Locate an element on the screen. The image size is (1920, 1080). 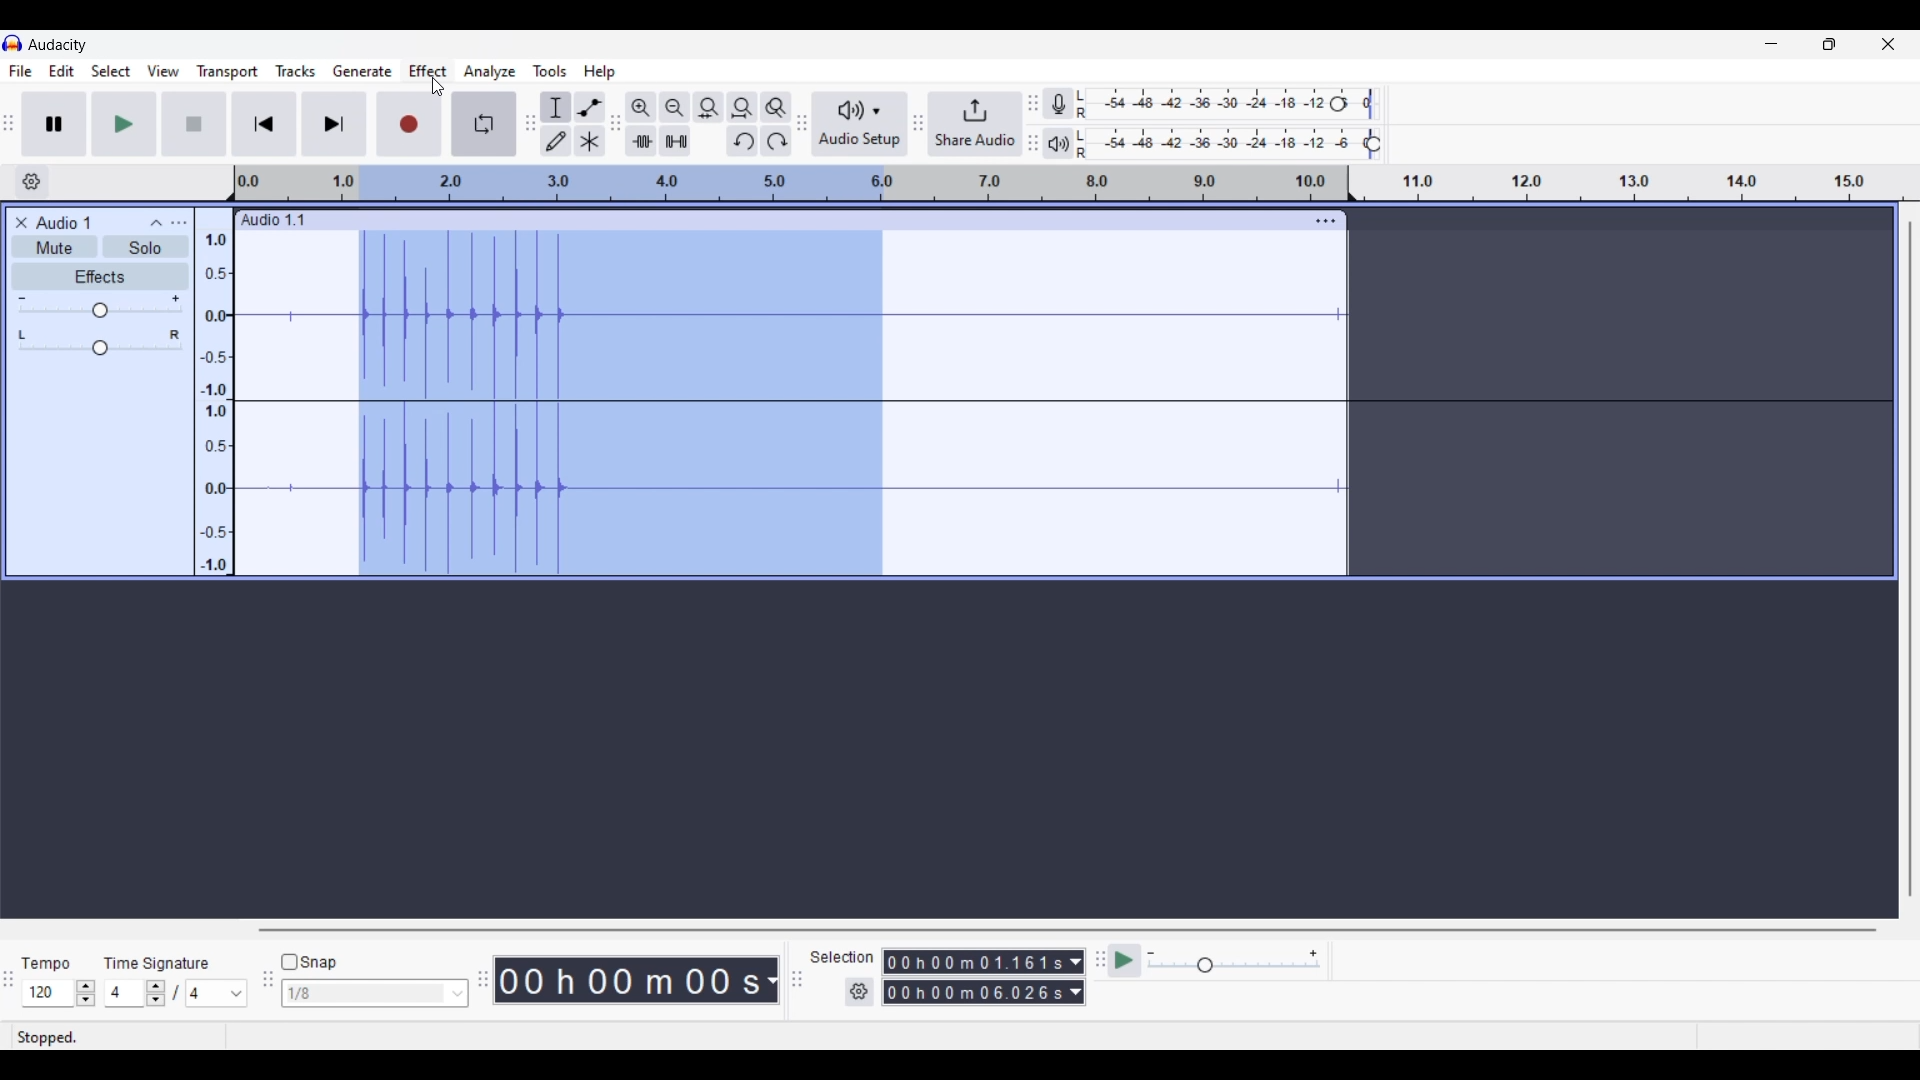
Undo is located at coordinates (741, 141).